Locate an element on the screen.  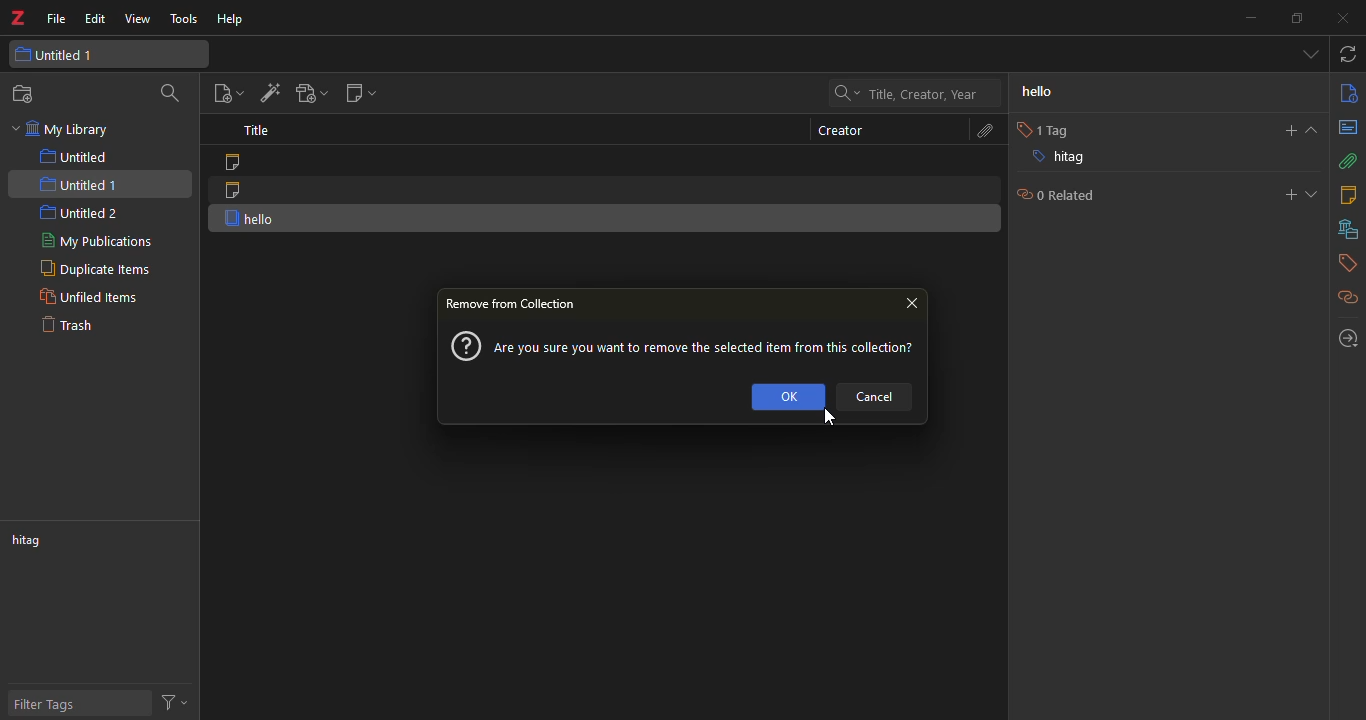
locate is located at coordinates (1343, 339).